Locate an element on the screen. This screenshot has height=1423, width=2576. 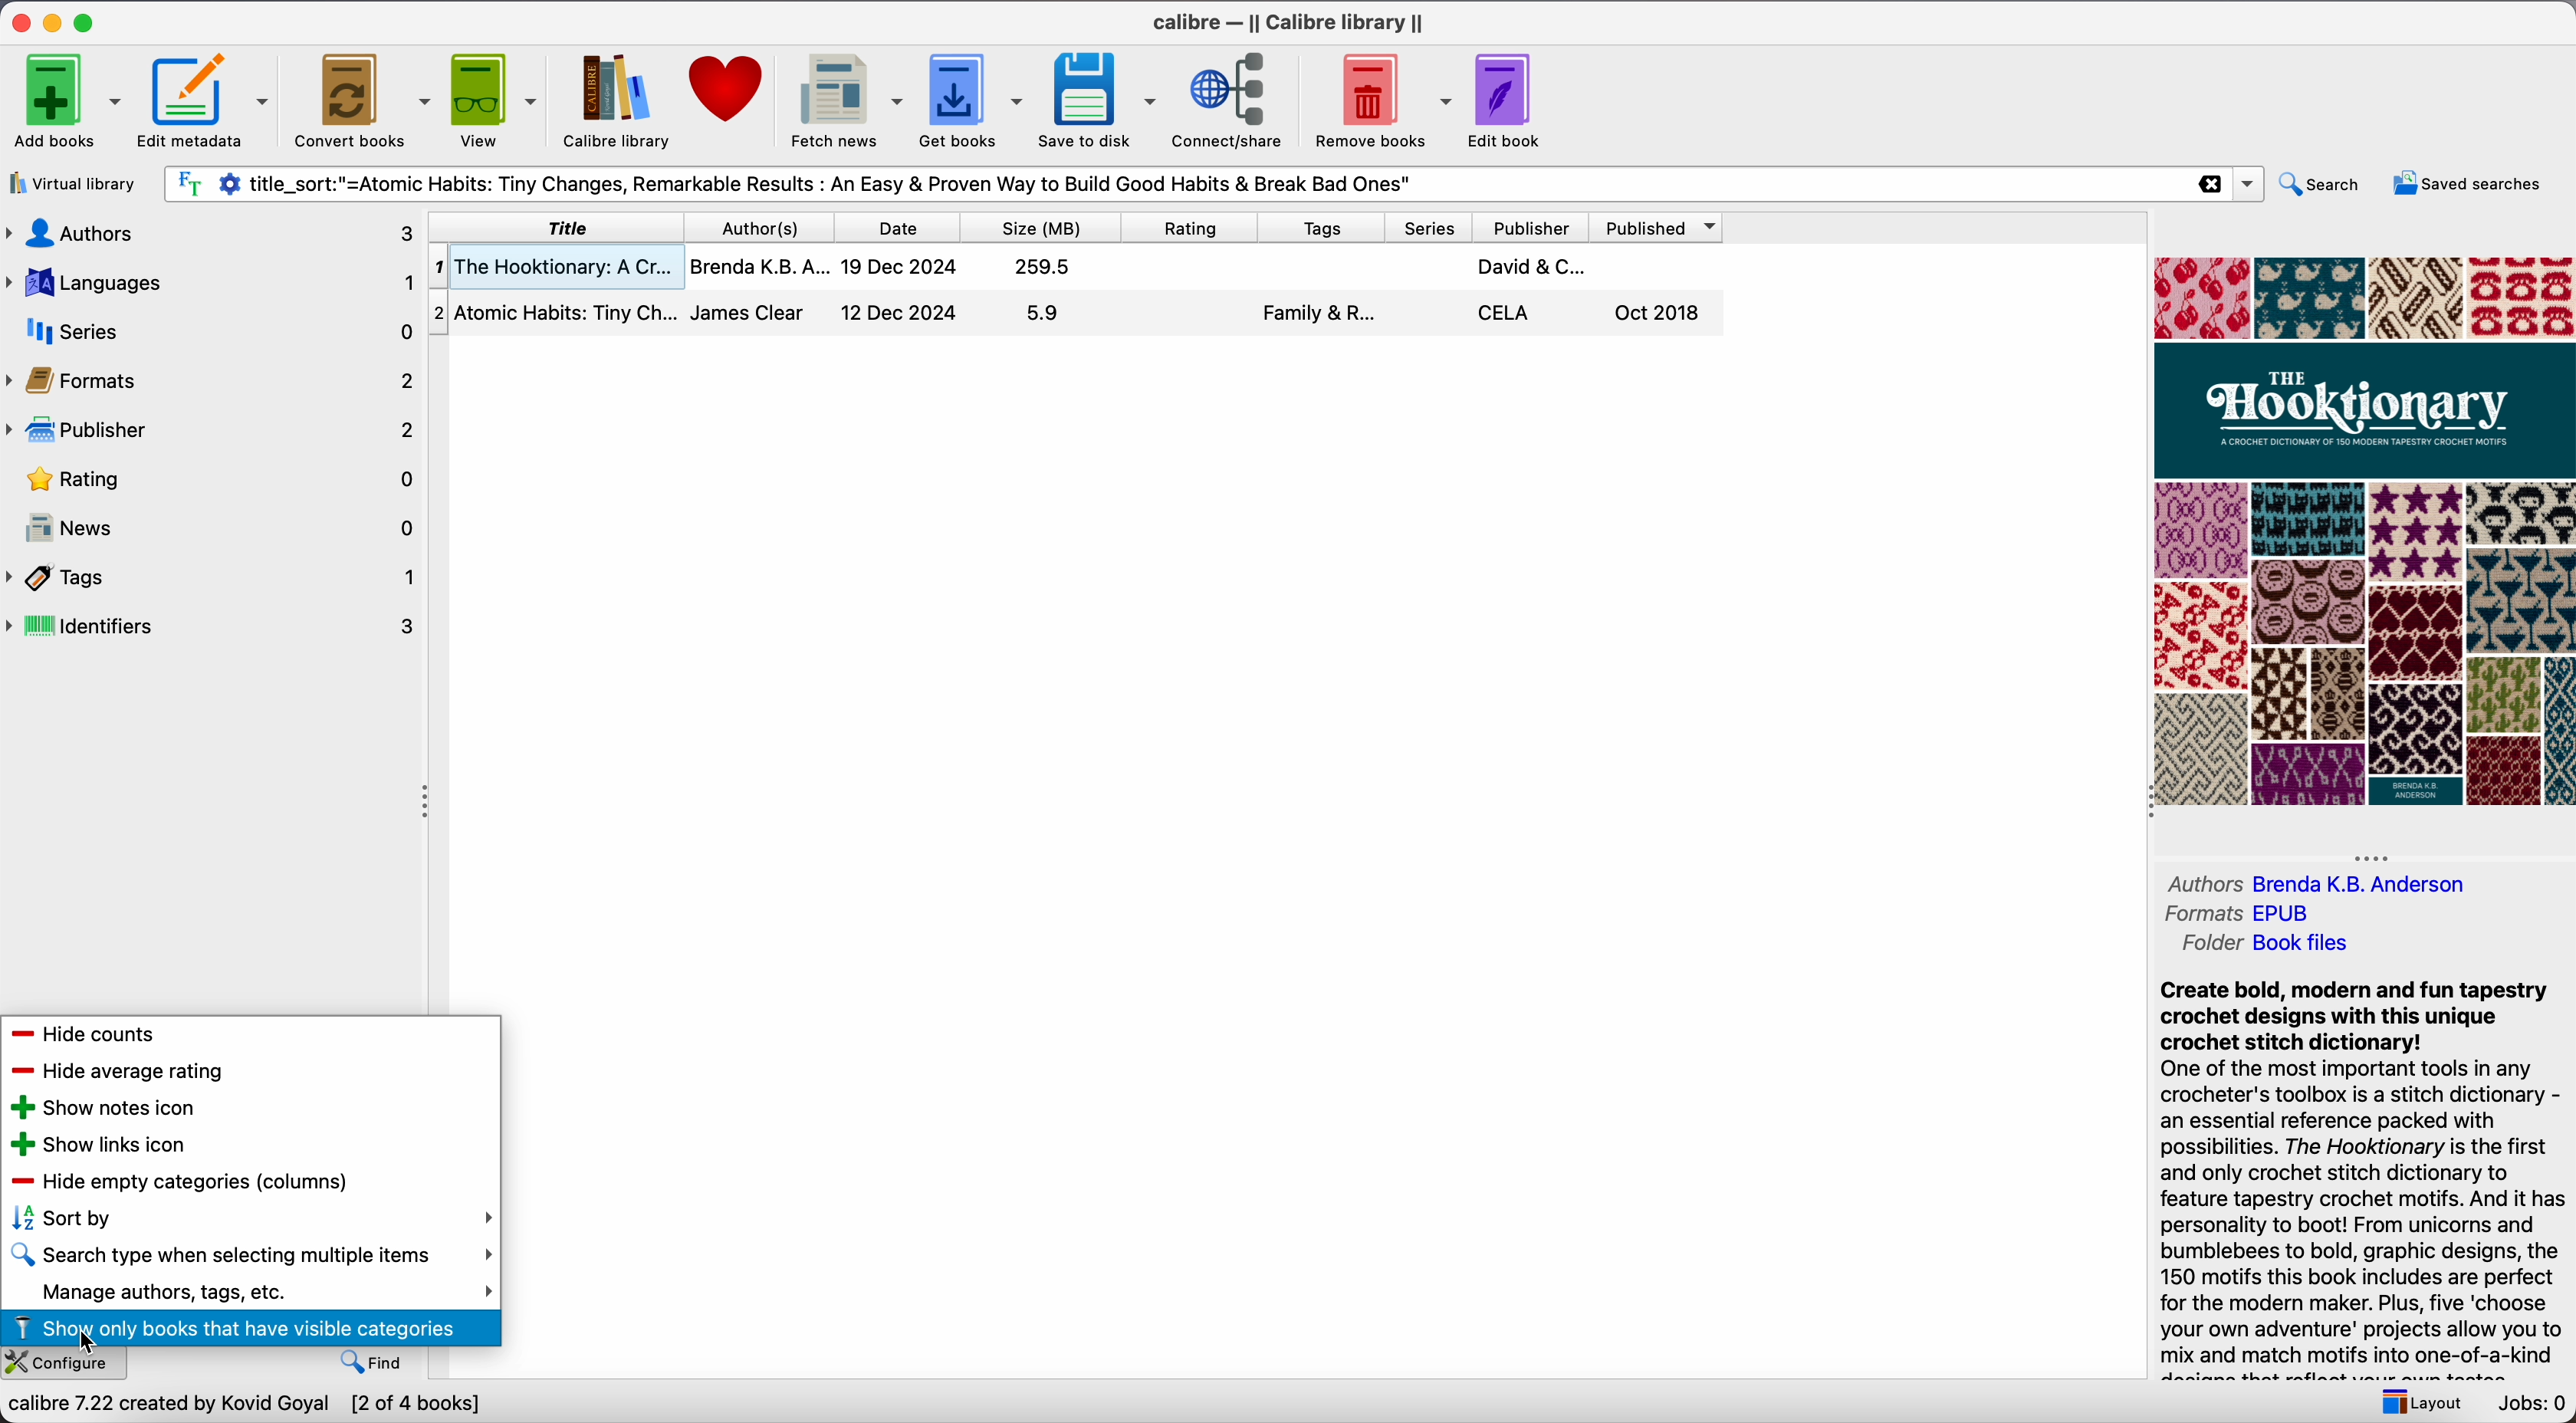
publisher is located at coordinates (1537, 226).